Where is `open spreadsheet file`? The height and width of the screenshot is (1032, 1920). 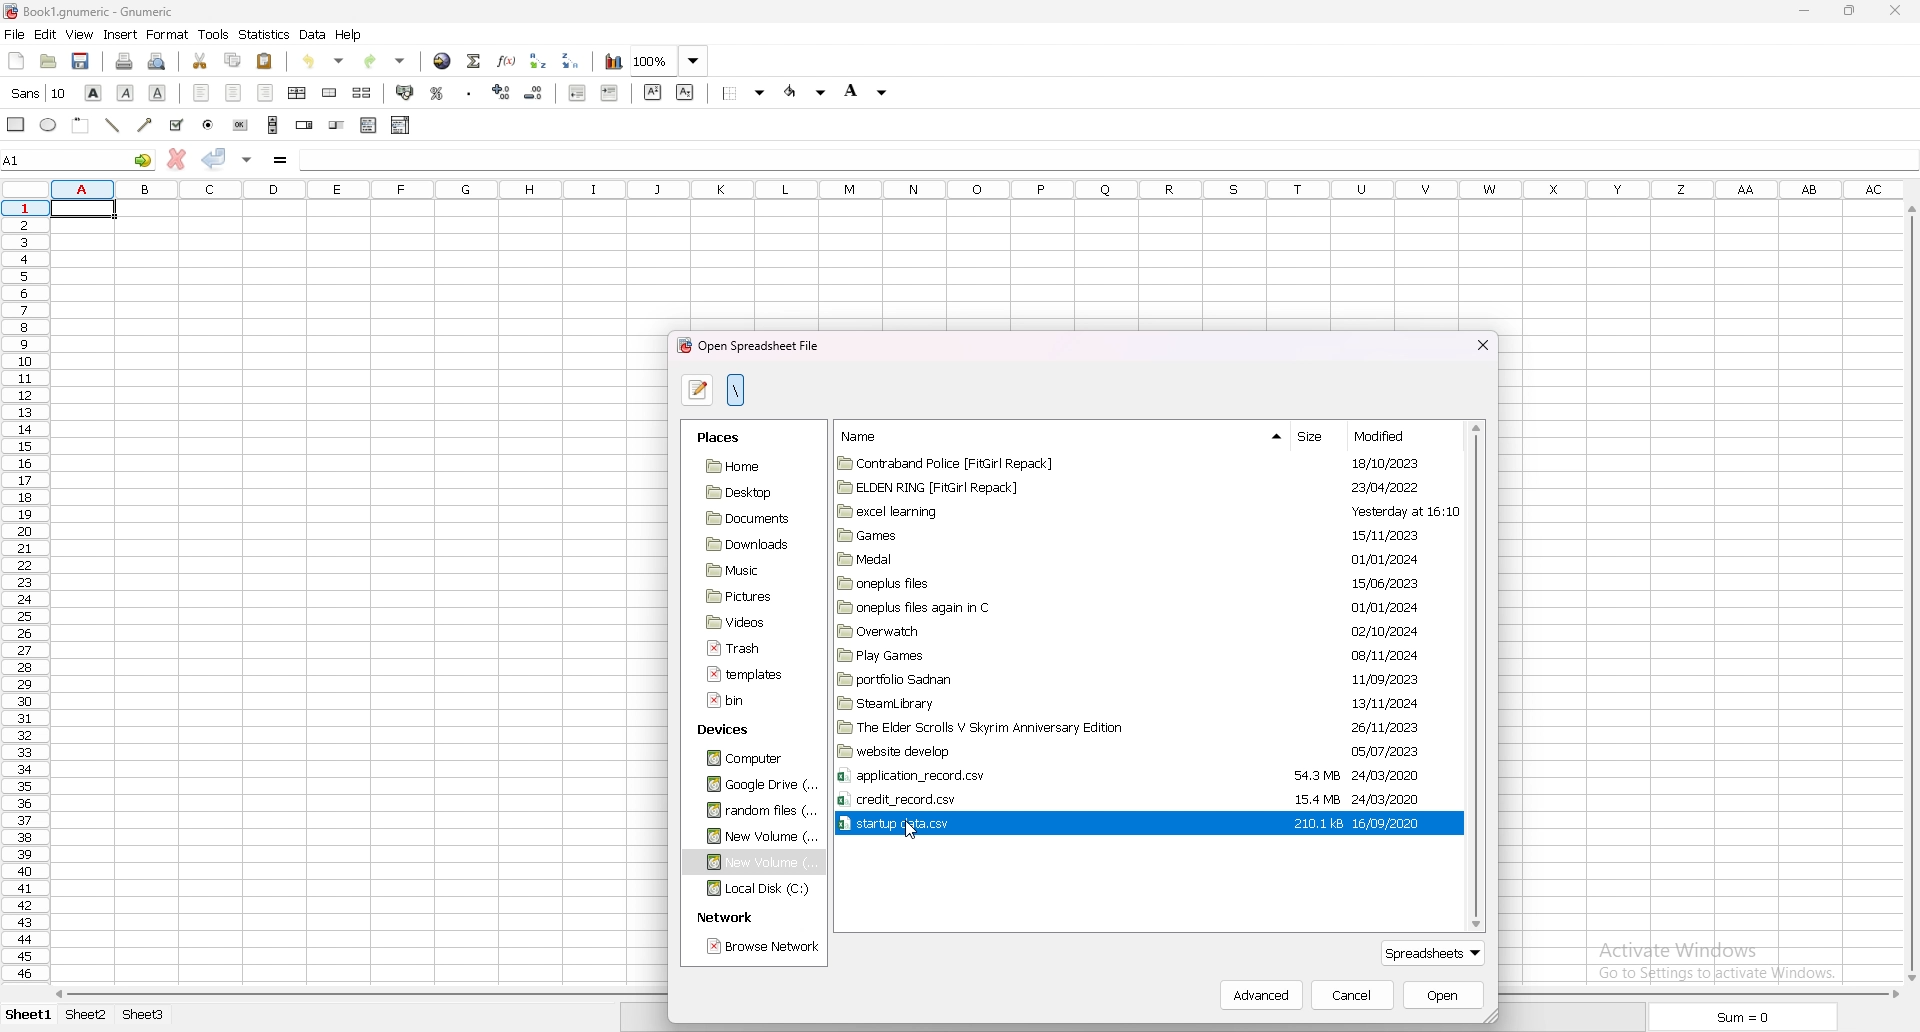
open spreadsheet file is located at coordinates (750, 346).